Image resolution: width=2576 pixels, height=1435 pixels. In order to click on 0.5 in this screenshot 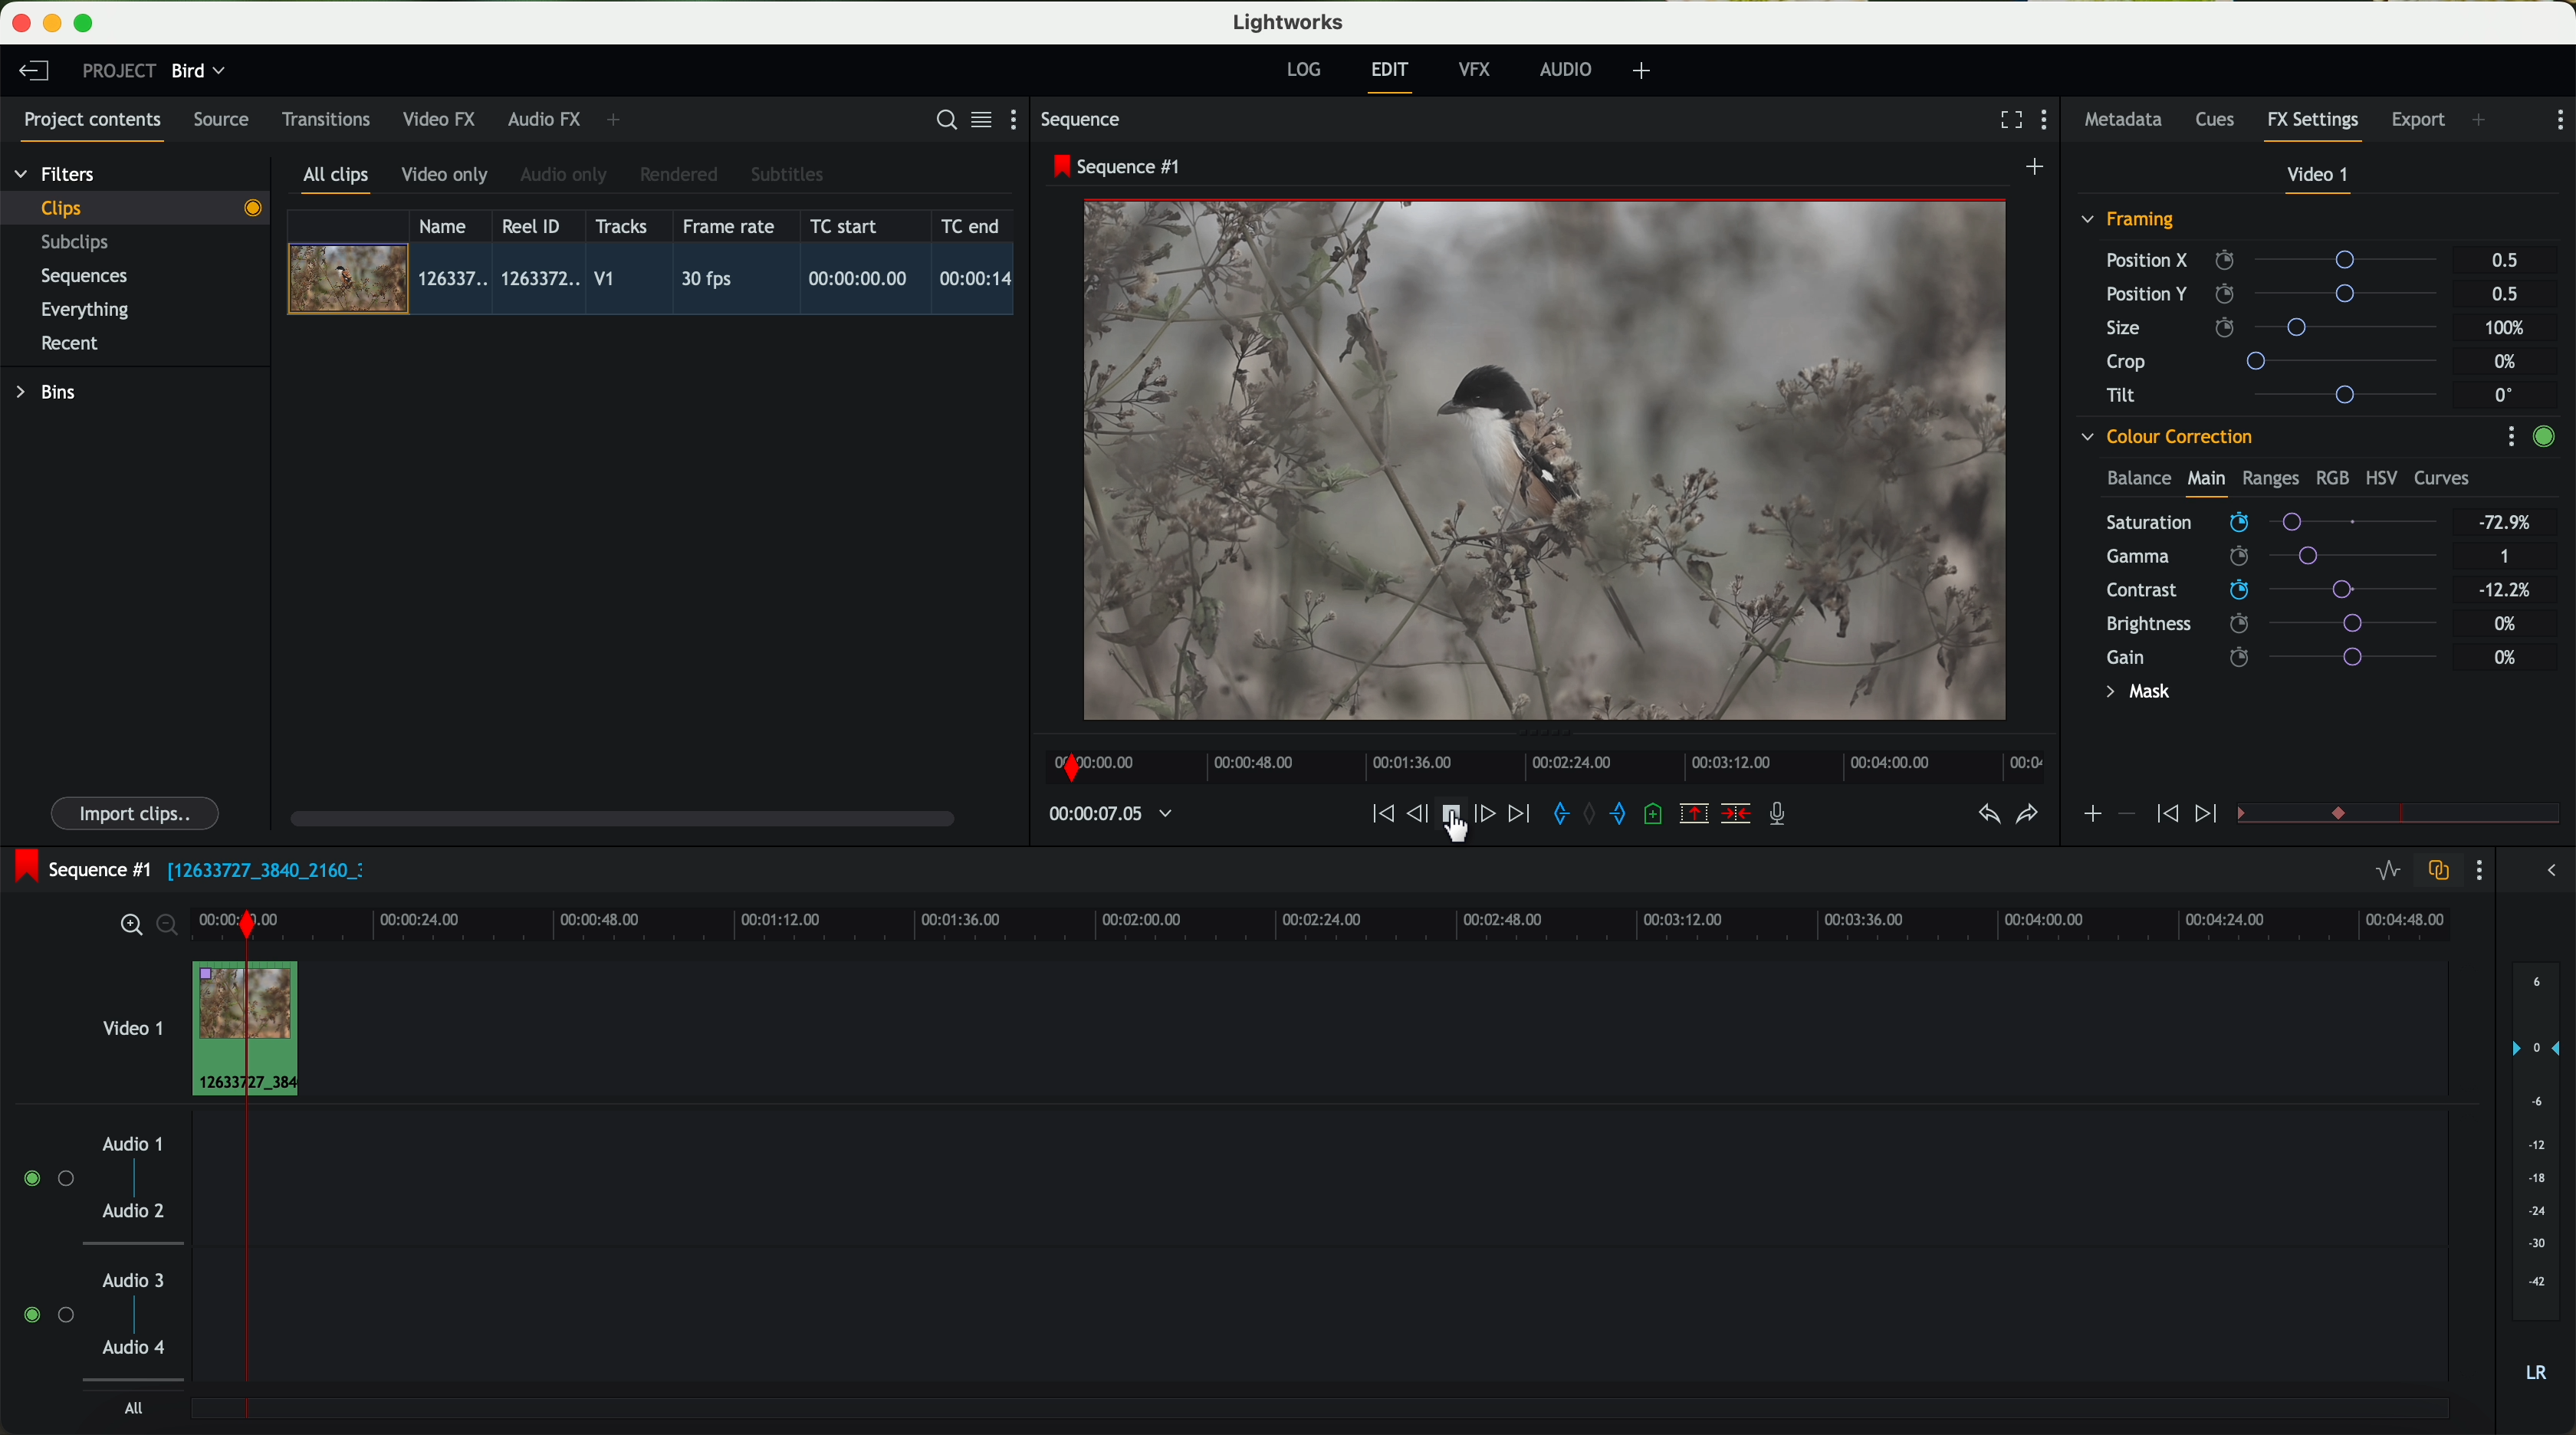, I will do `click(2505, 261)`.